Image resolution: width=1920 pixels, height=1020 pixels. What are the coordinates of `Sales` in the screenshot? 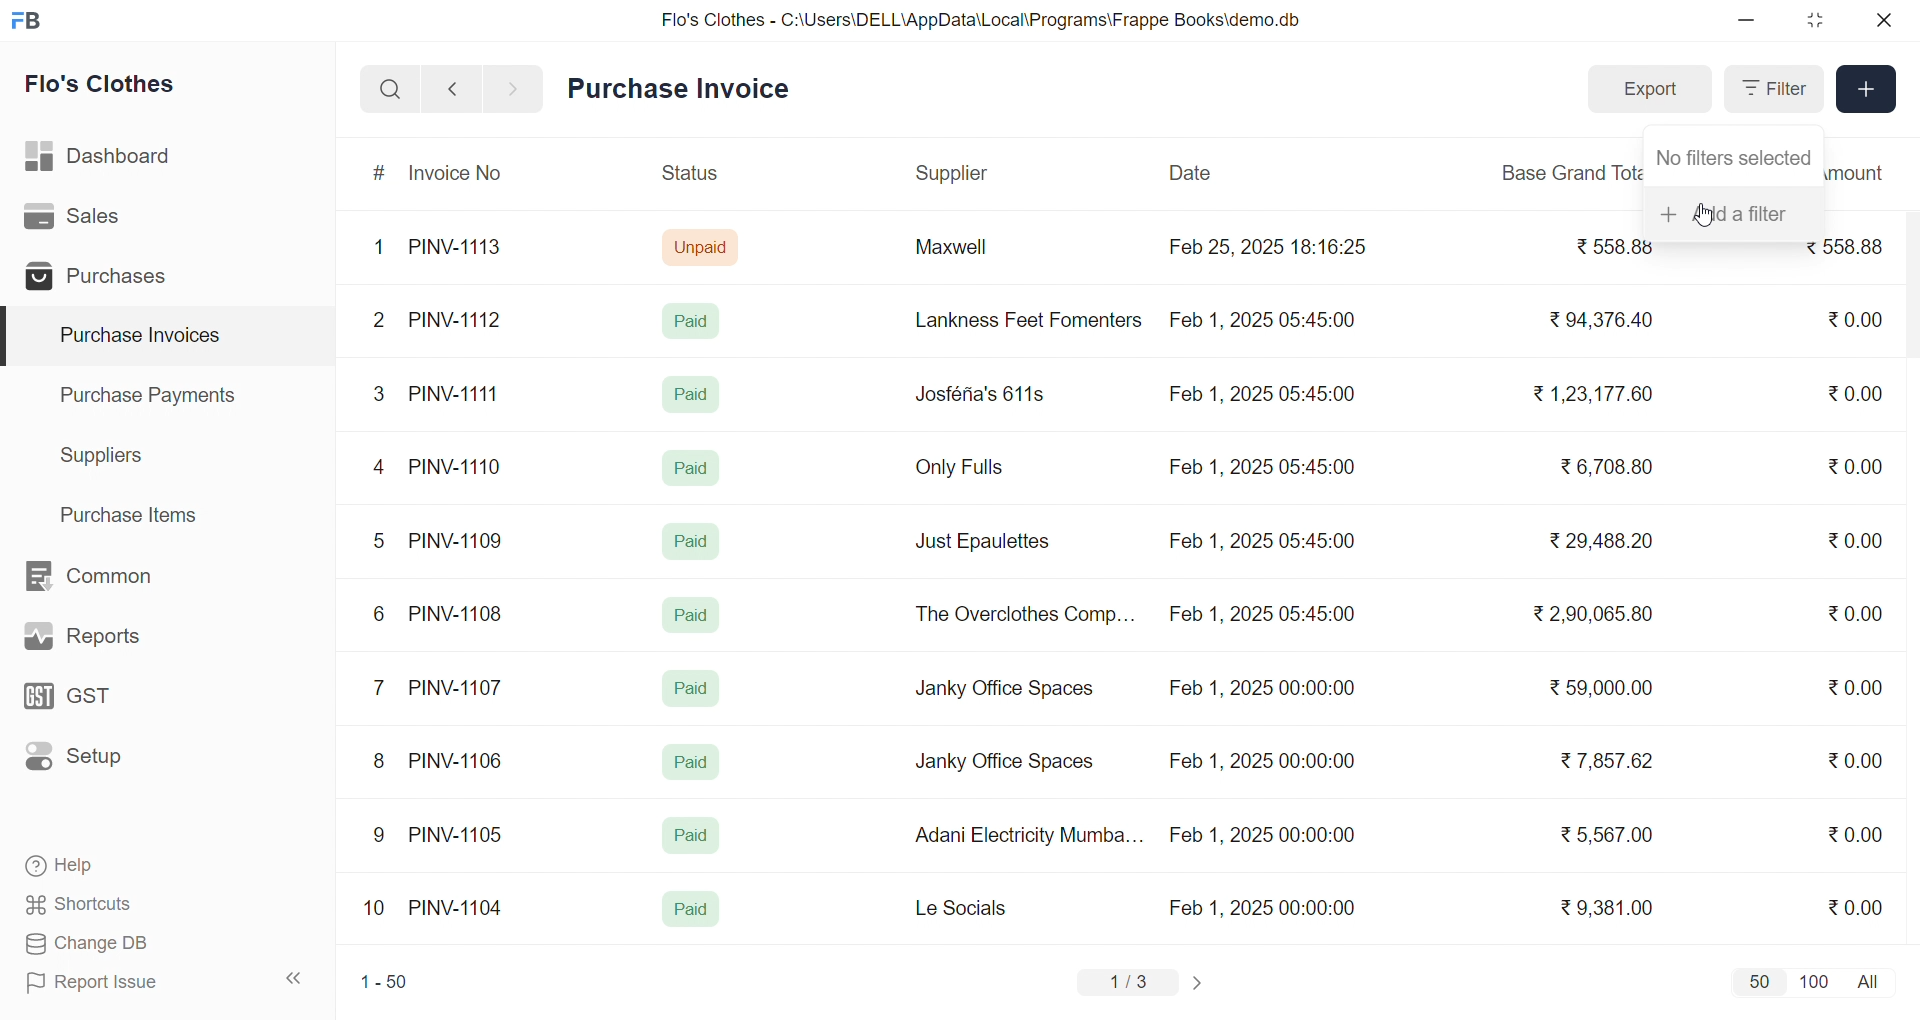 It's located at (103, 220).